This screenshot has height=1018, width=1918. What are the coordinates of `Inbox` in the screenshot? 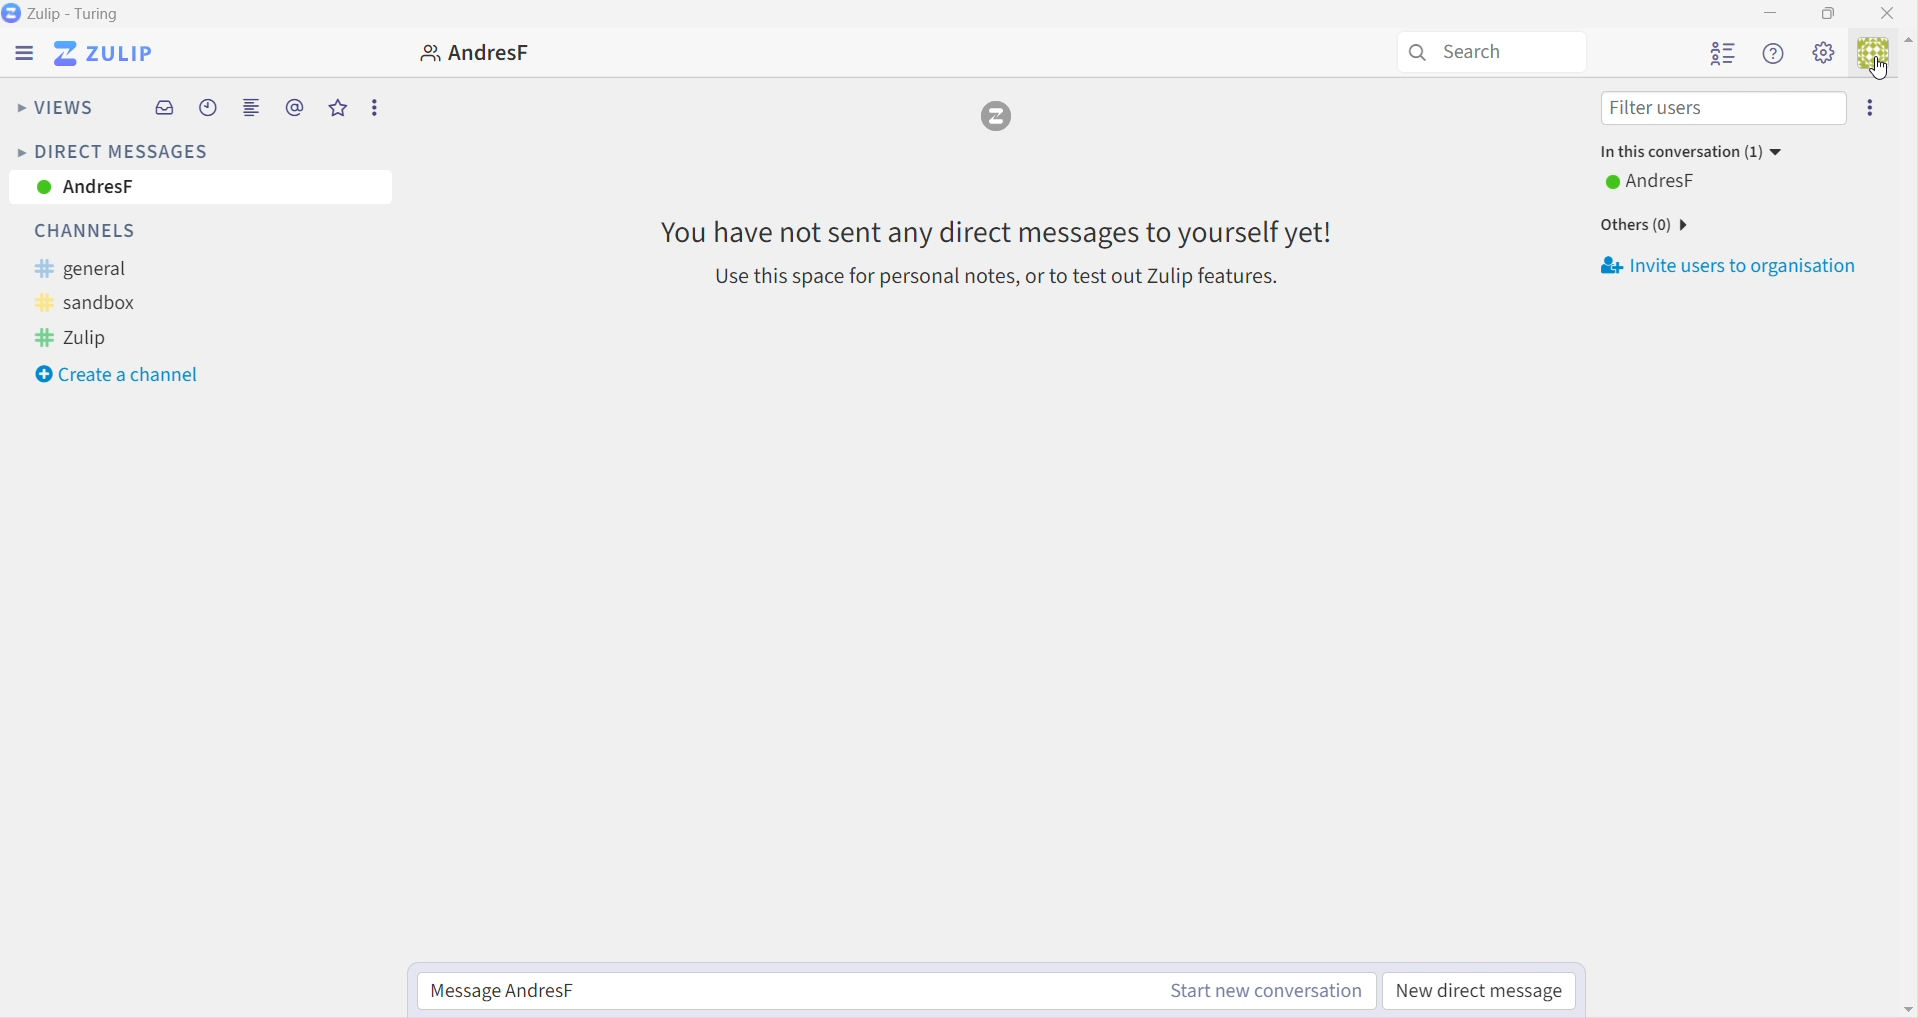 It's located at (167, 109).